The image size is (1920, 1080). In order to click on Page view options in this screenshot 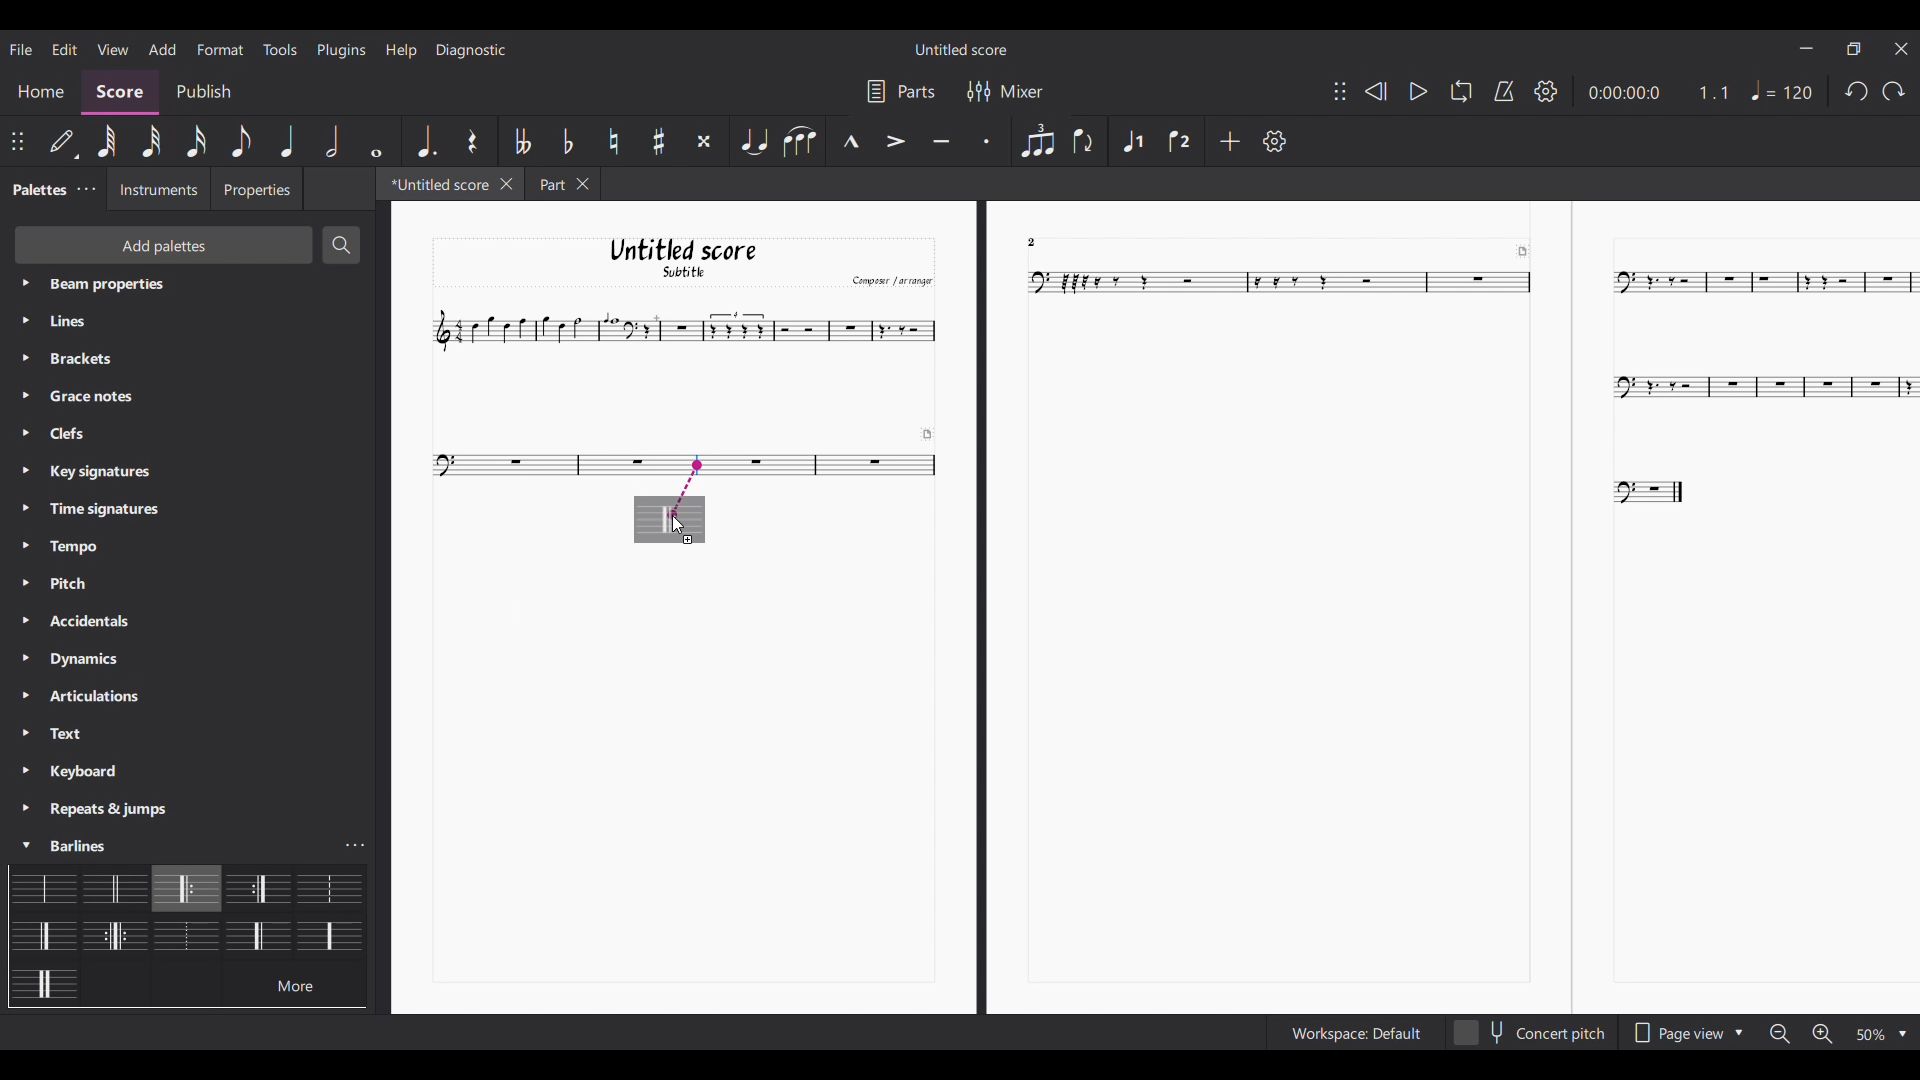, I will do `click(1685, 1032)`.